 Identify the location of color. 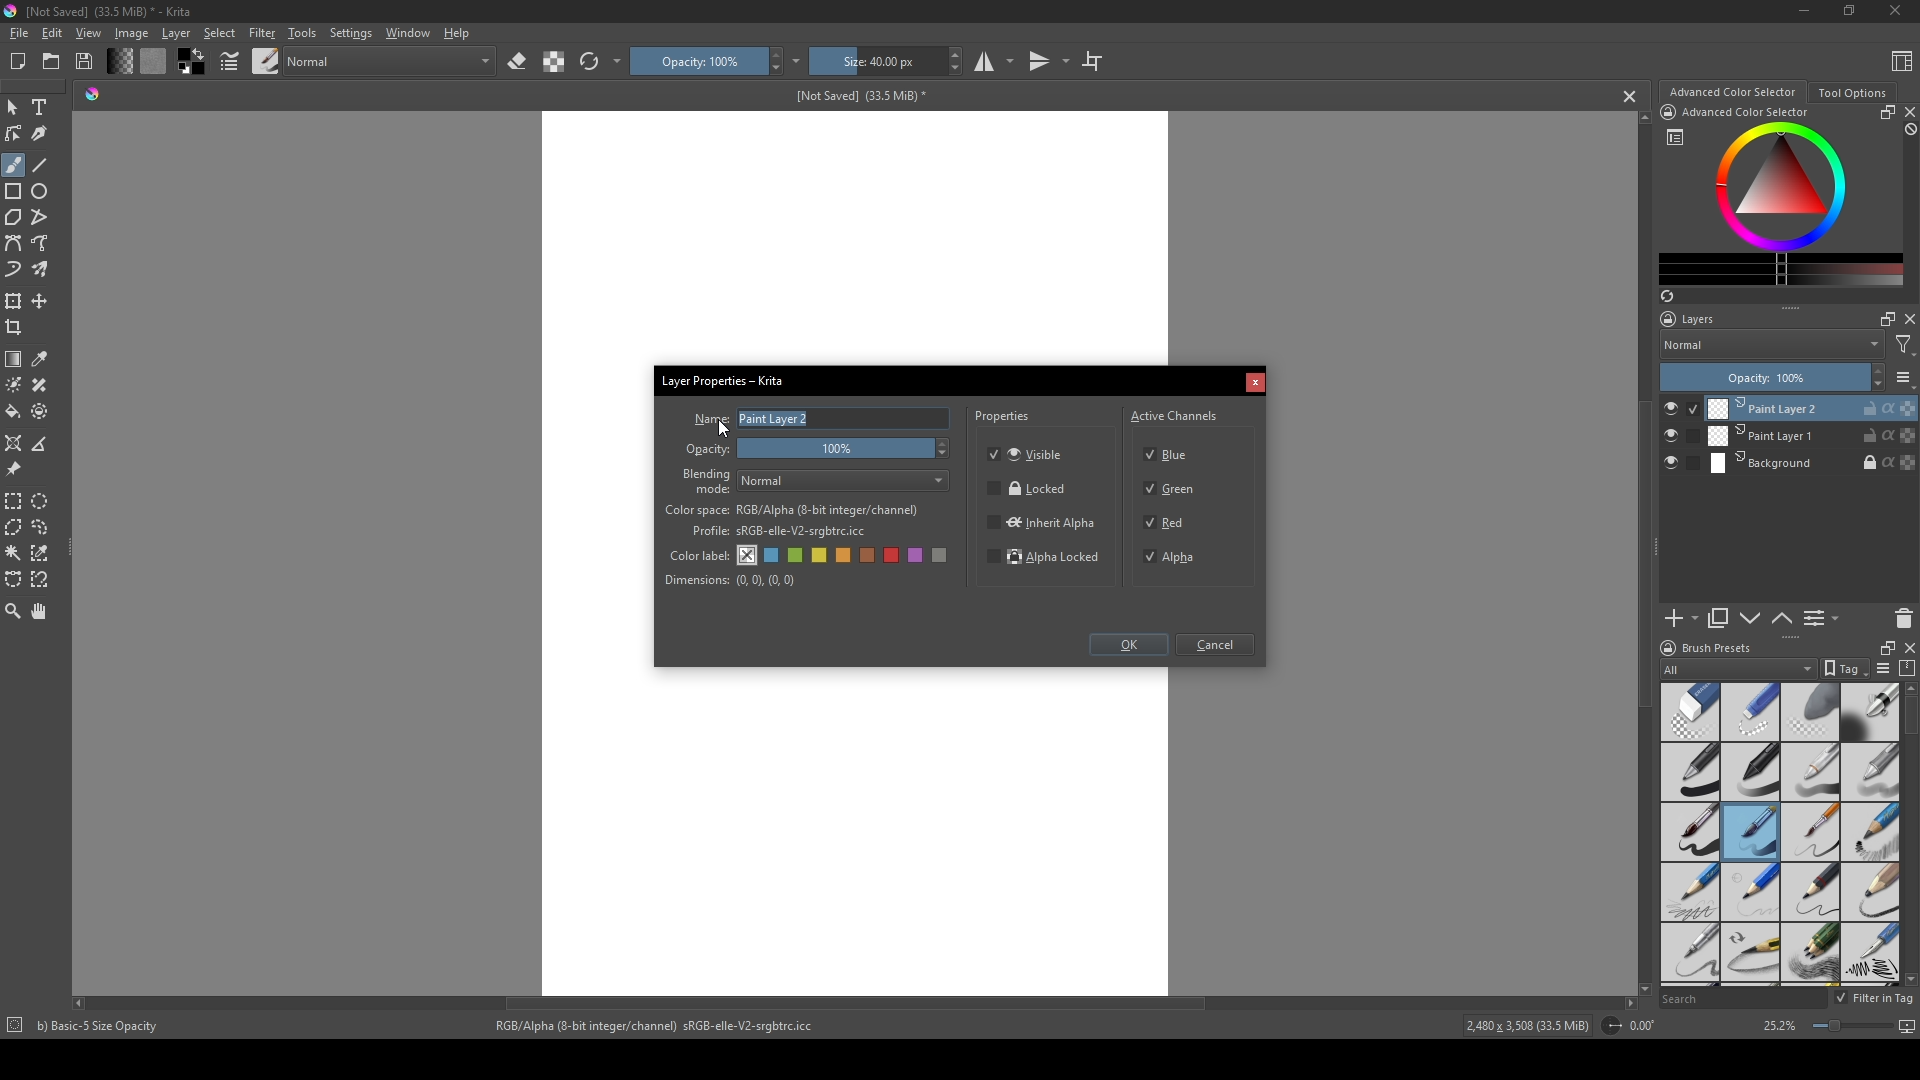
(152, 61).